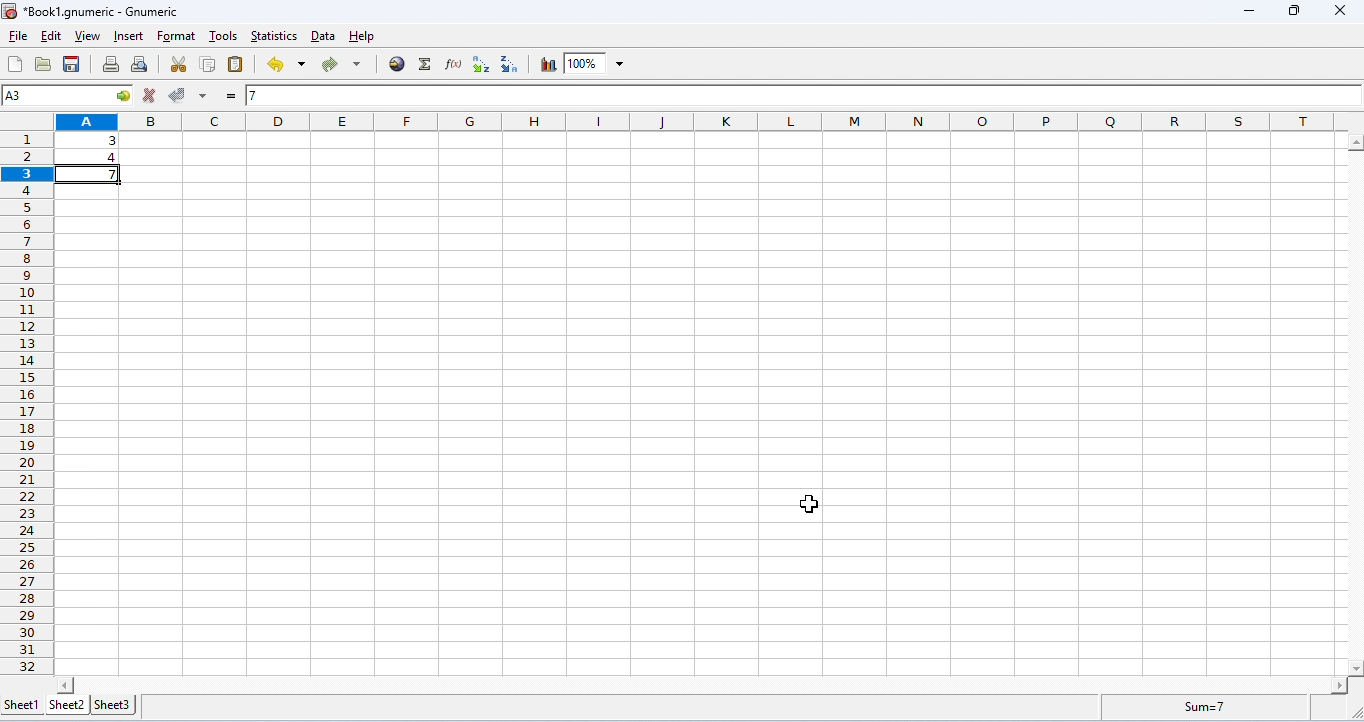 The width and height of the screenshot is (1364, 722). Describe the element at coordinates (177, 37) in the screenshot. I see `format` at that location.